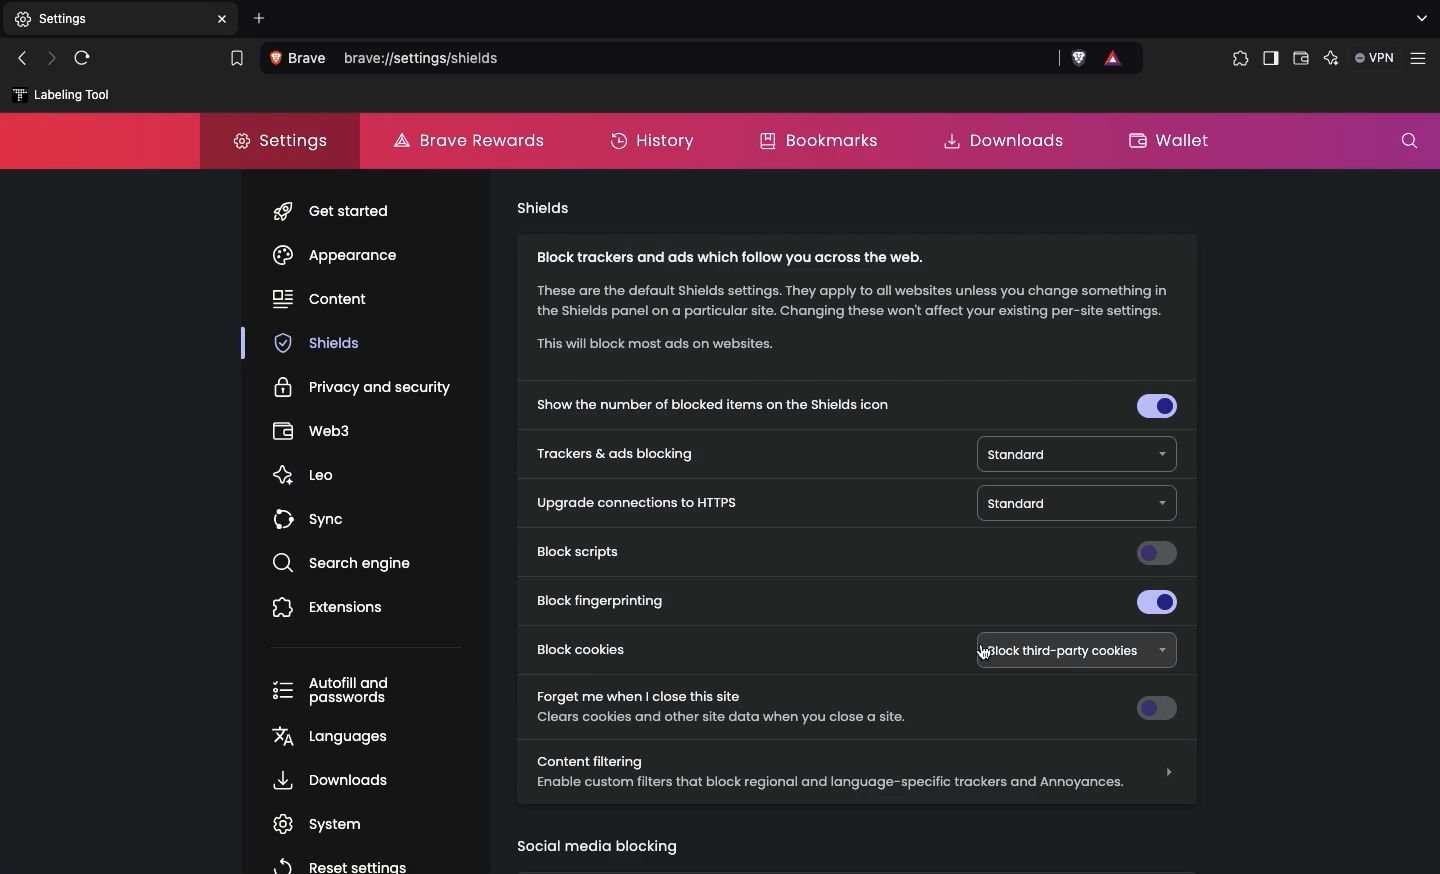 Image resolution: width=1440 pixels, height=874 pixels. Describe the element at coordinates (308, 477) in the screenshot. I see `leo` at that location.